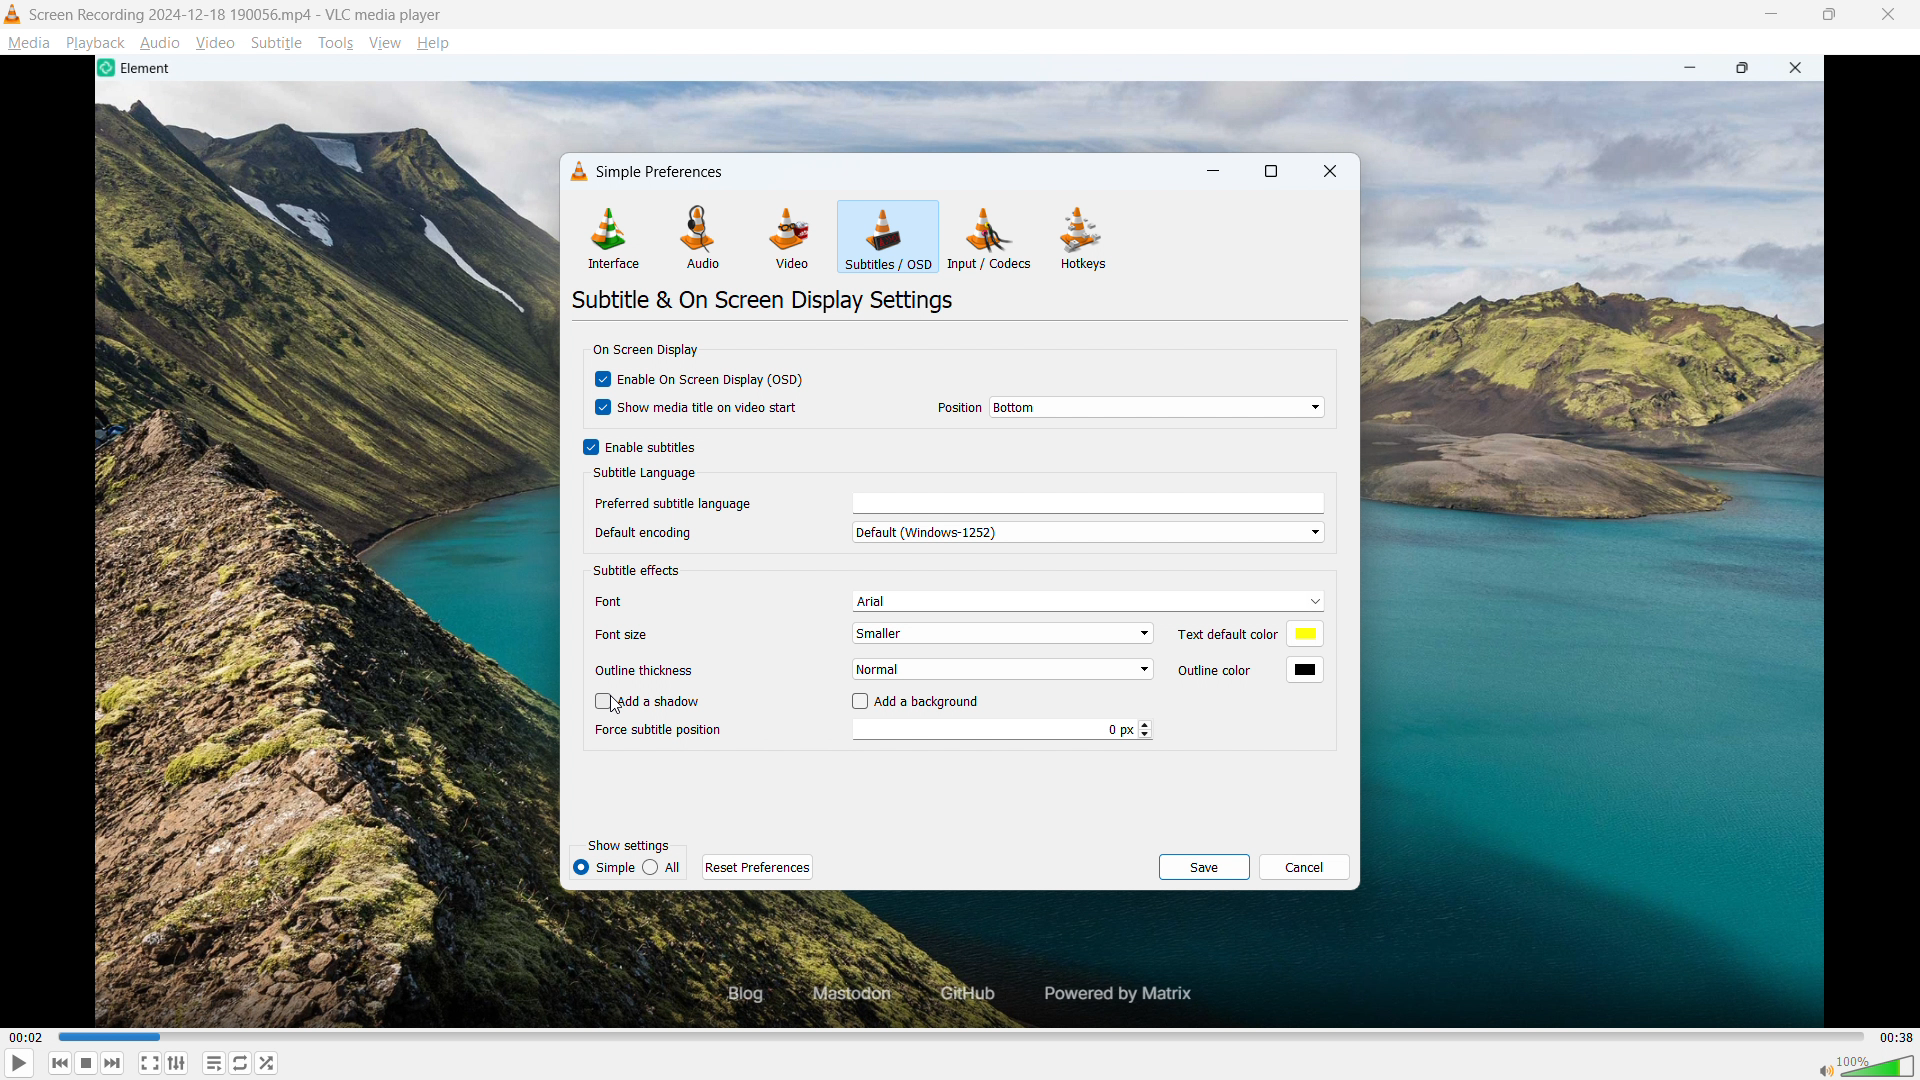 This screenshot has width=1920, height=1080. What do you see at coordinates (1004, 669) in the screenshot?
I see `Normal` at bounding box center [1004, 669].